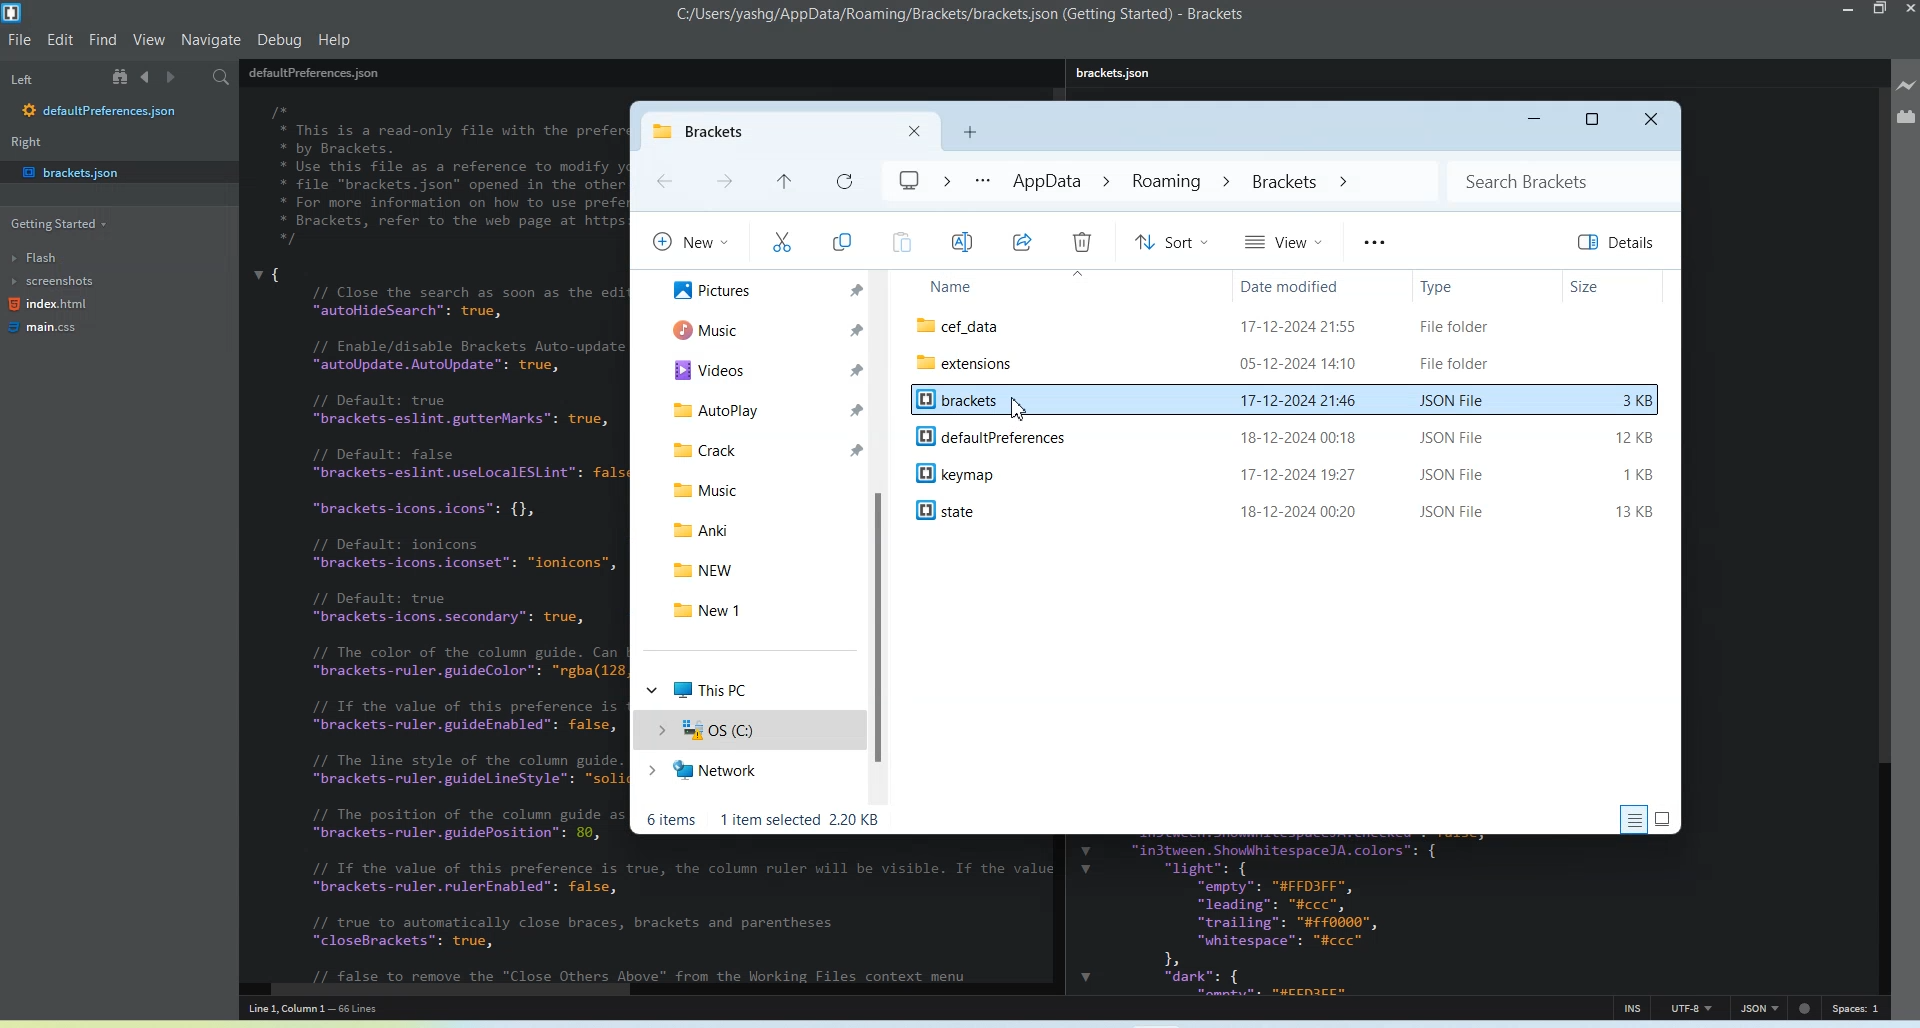 The height and width of the screenshot is (1028, 1920). I want to click on JSON, so click(1759, 1007).